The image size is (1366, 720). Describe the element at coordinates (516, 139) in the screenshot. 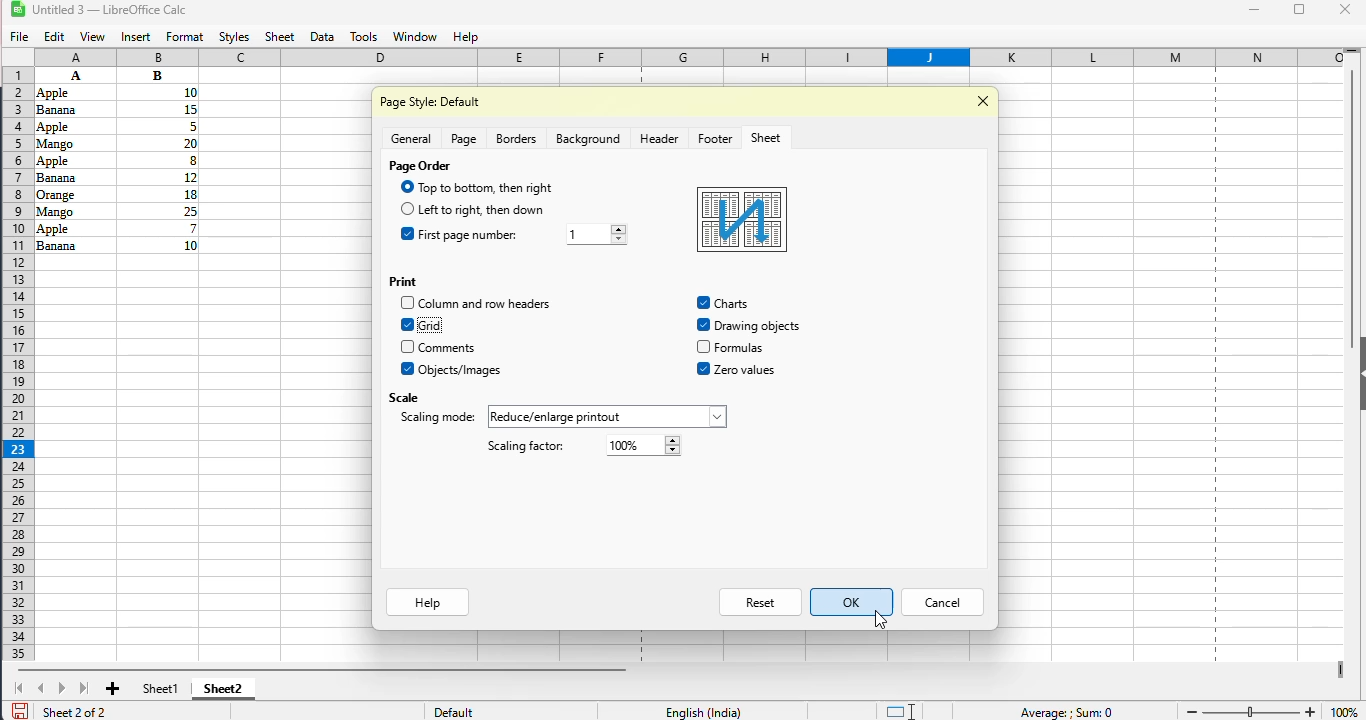

I see `borders` at that location.